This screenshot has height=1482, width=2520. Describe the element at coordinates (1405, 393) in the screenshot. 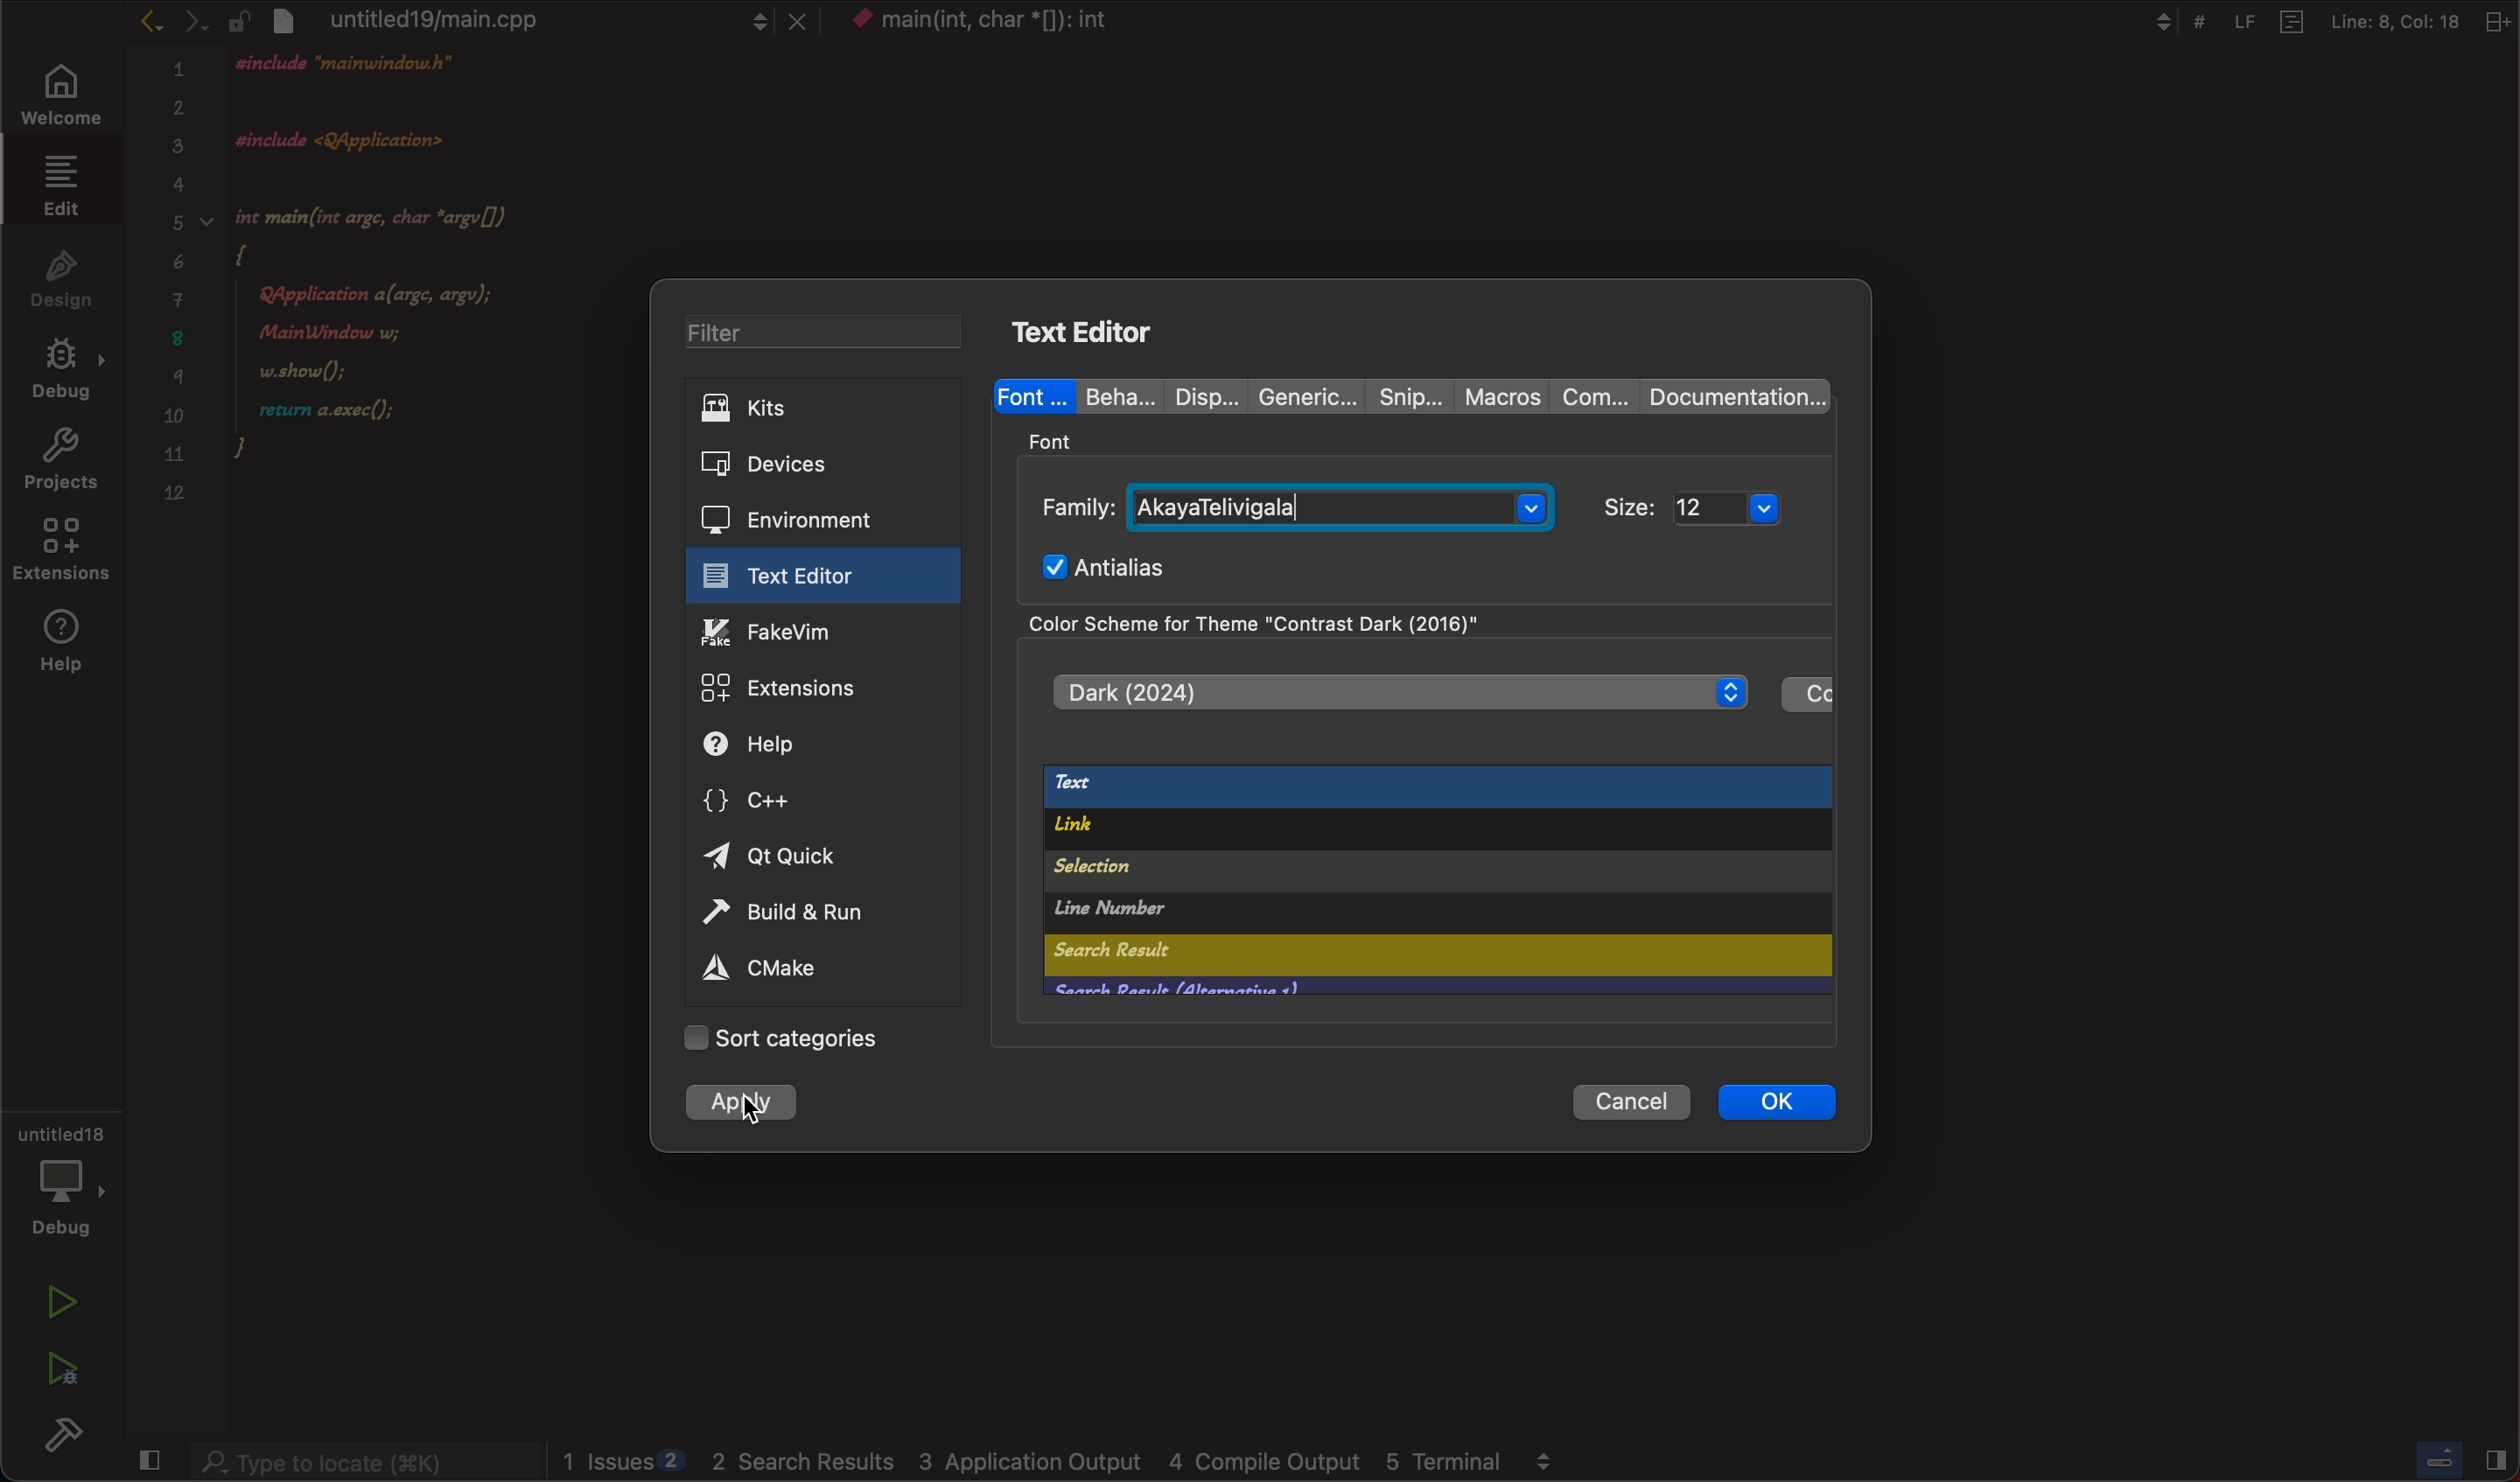

I see `snip` at that location.